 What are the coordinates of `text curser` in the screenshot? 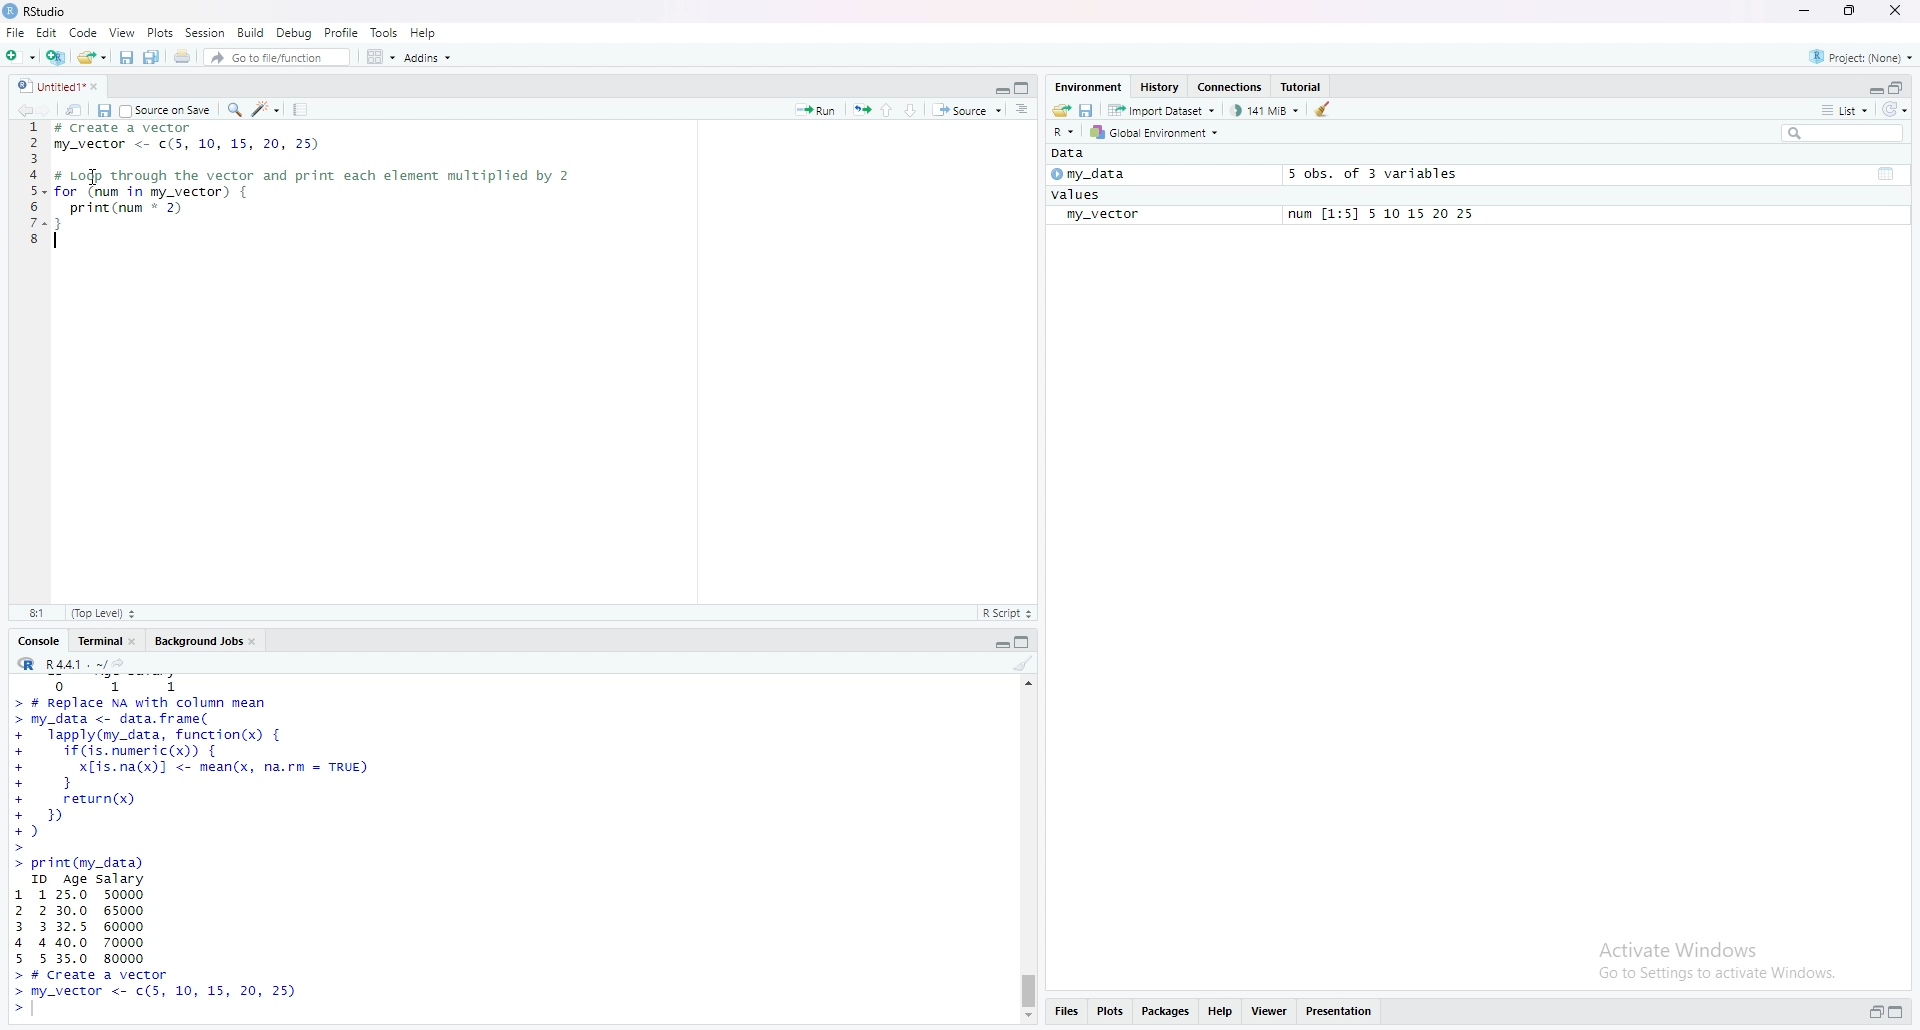 It's located at (39, 1010).